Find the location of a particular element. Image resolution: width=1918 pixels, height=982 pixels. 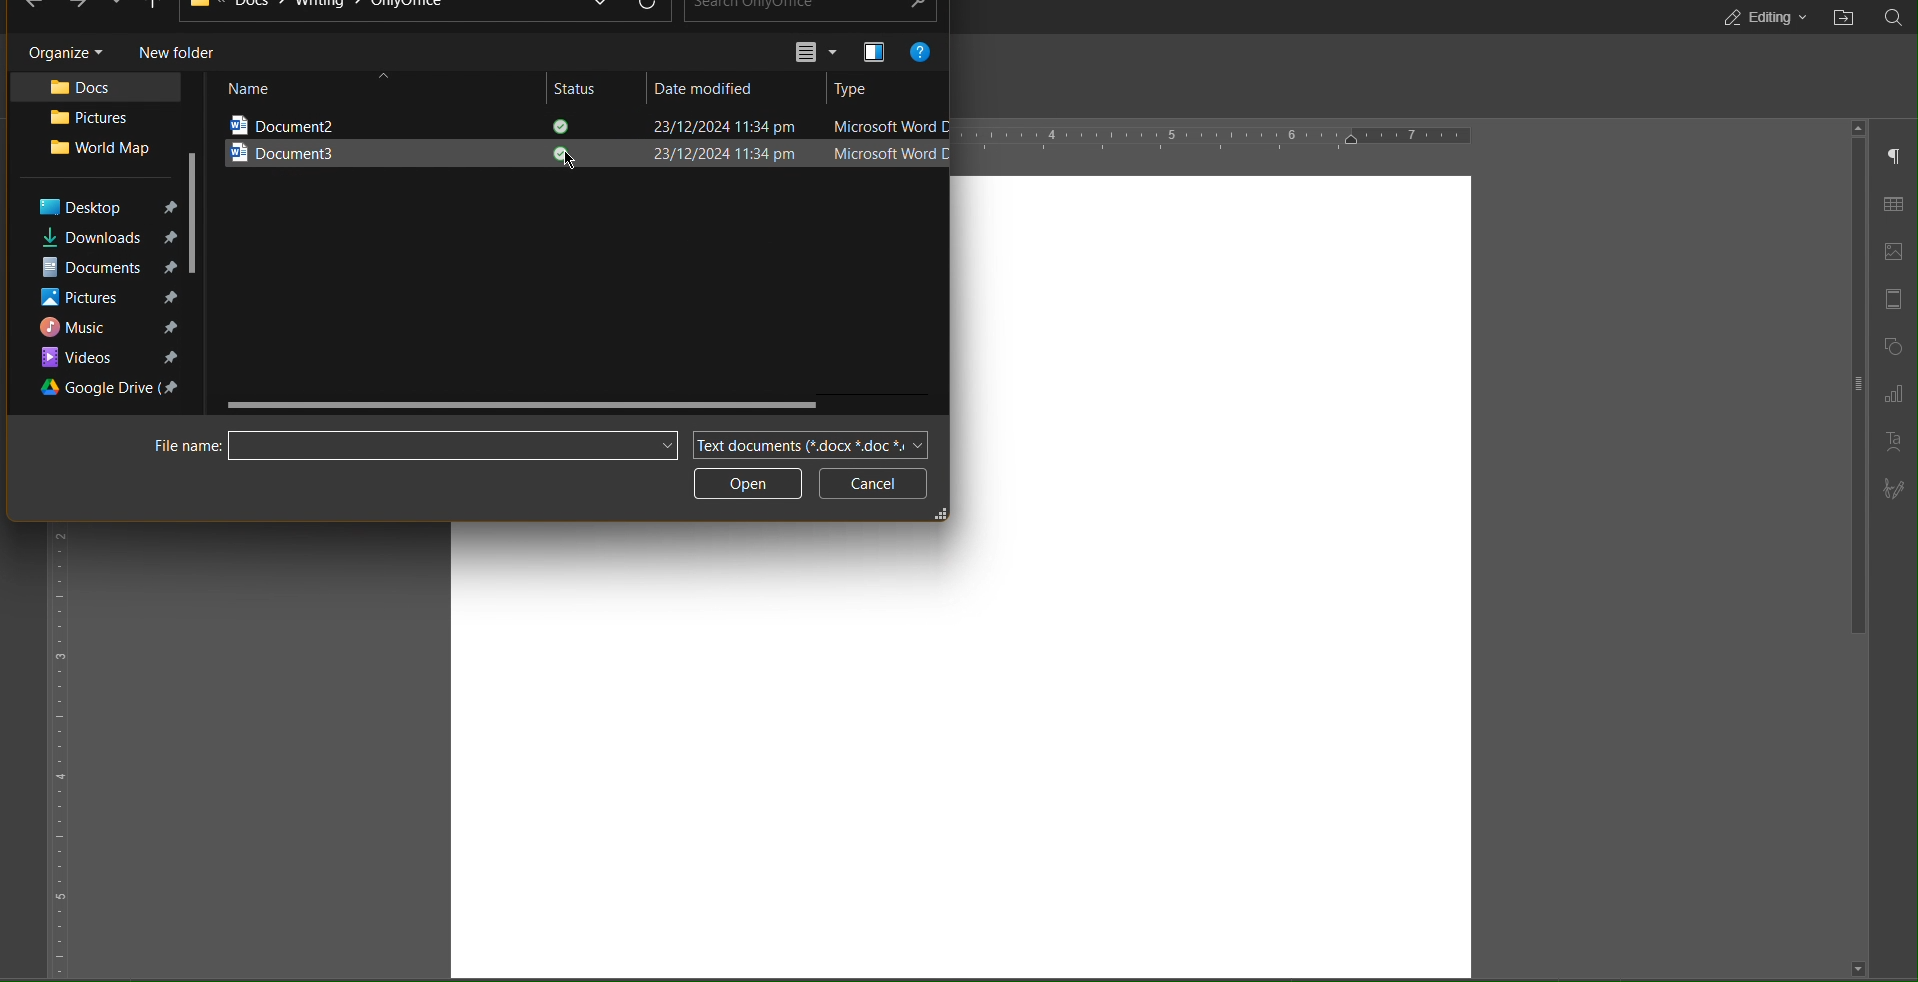

Cancel is located at coordinates (873, 484).